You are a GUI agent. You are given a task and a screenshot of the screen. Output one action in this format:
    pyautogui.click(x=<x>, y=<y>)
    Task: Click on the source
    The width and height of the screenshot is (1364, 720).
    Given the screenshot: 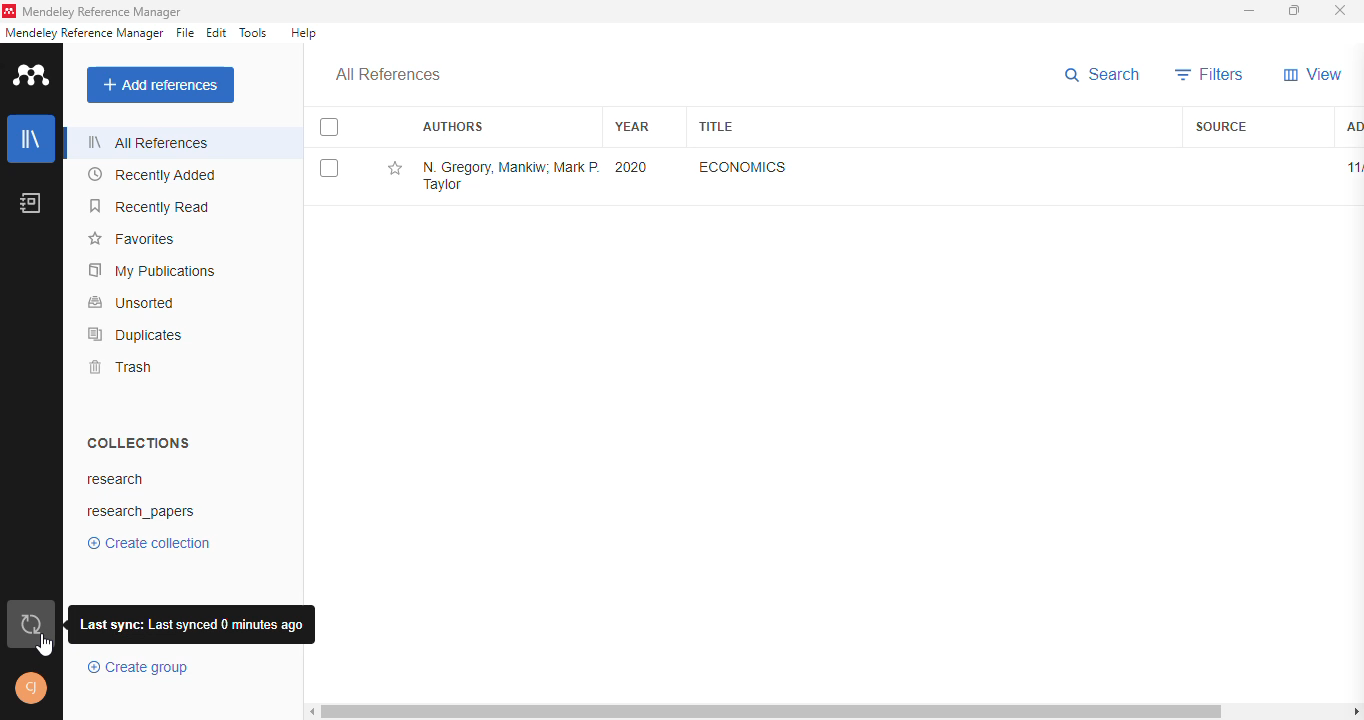 What is the action you would take?
    pyautogui.click(x=1222, y=125)
    